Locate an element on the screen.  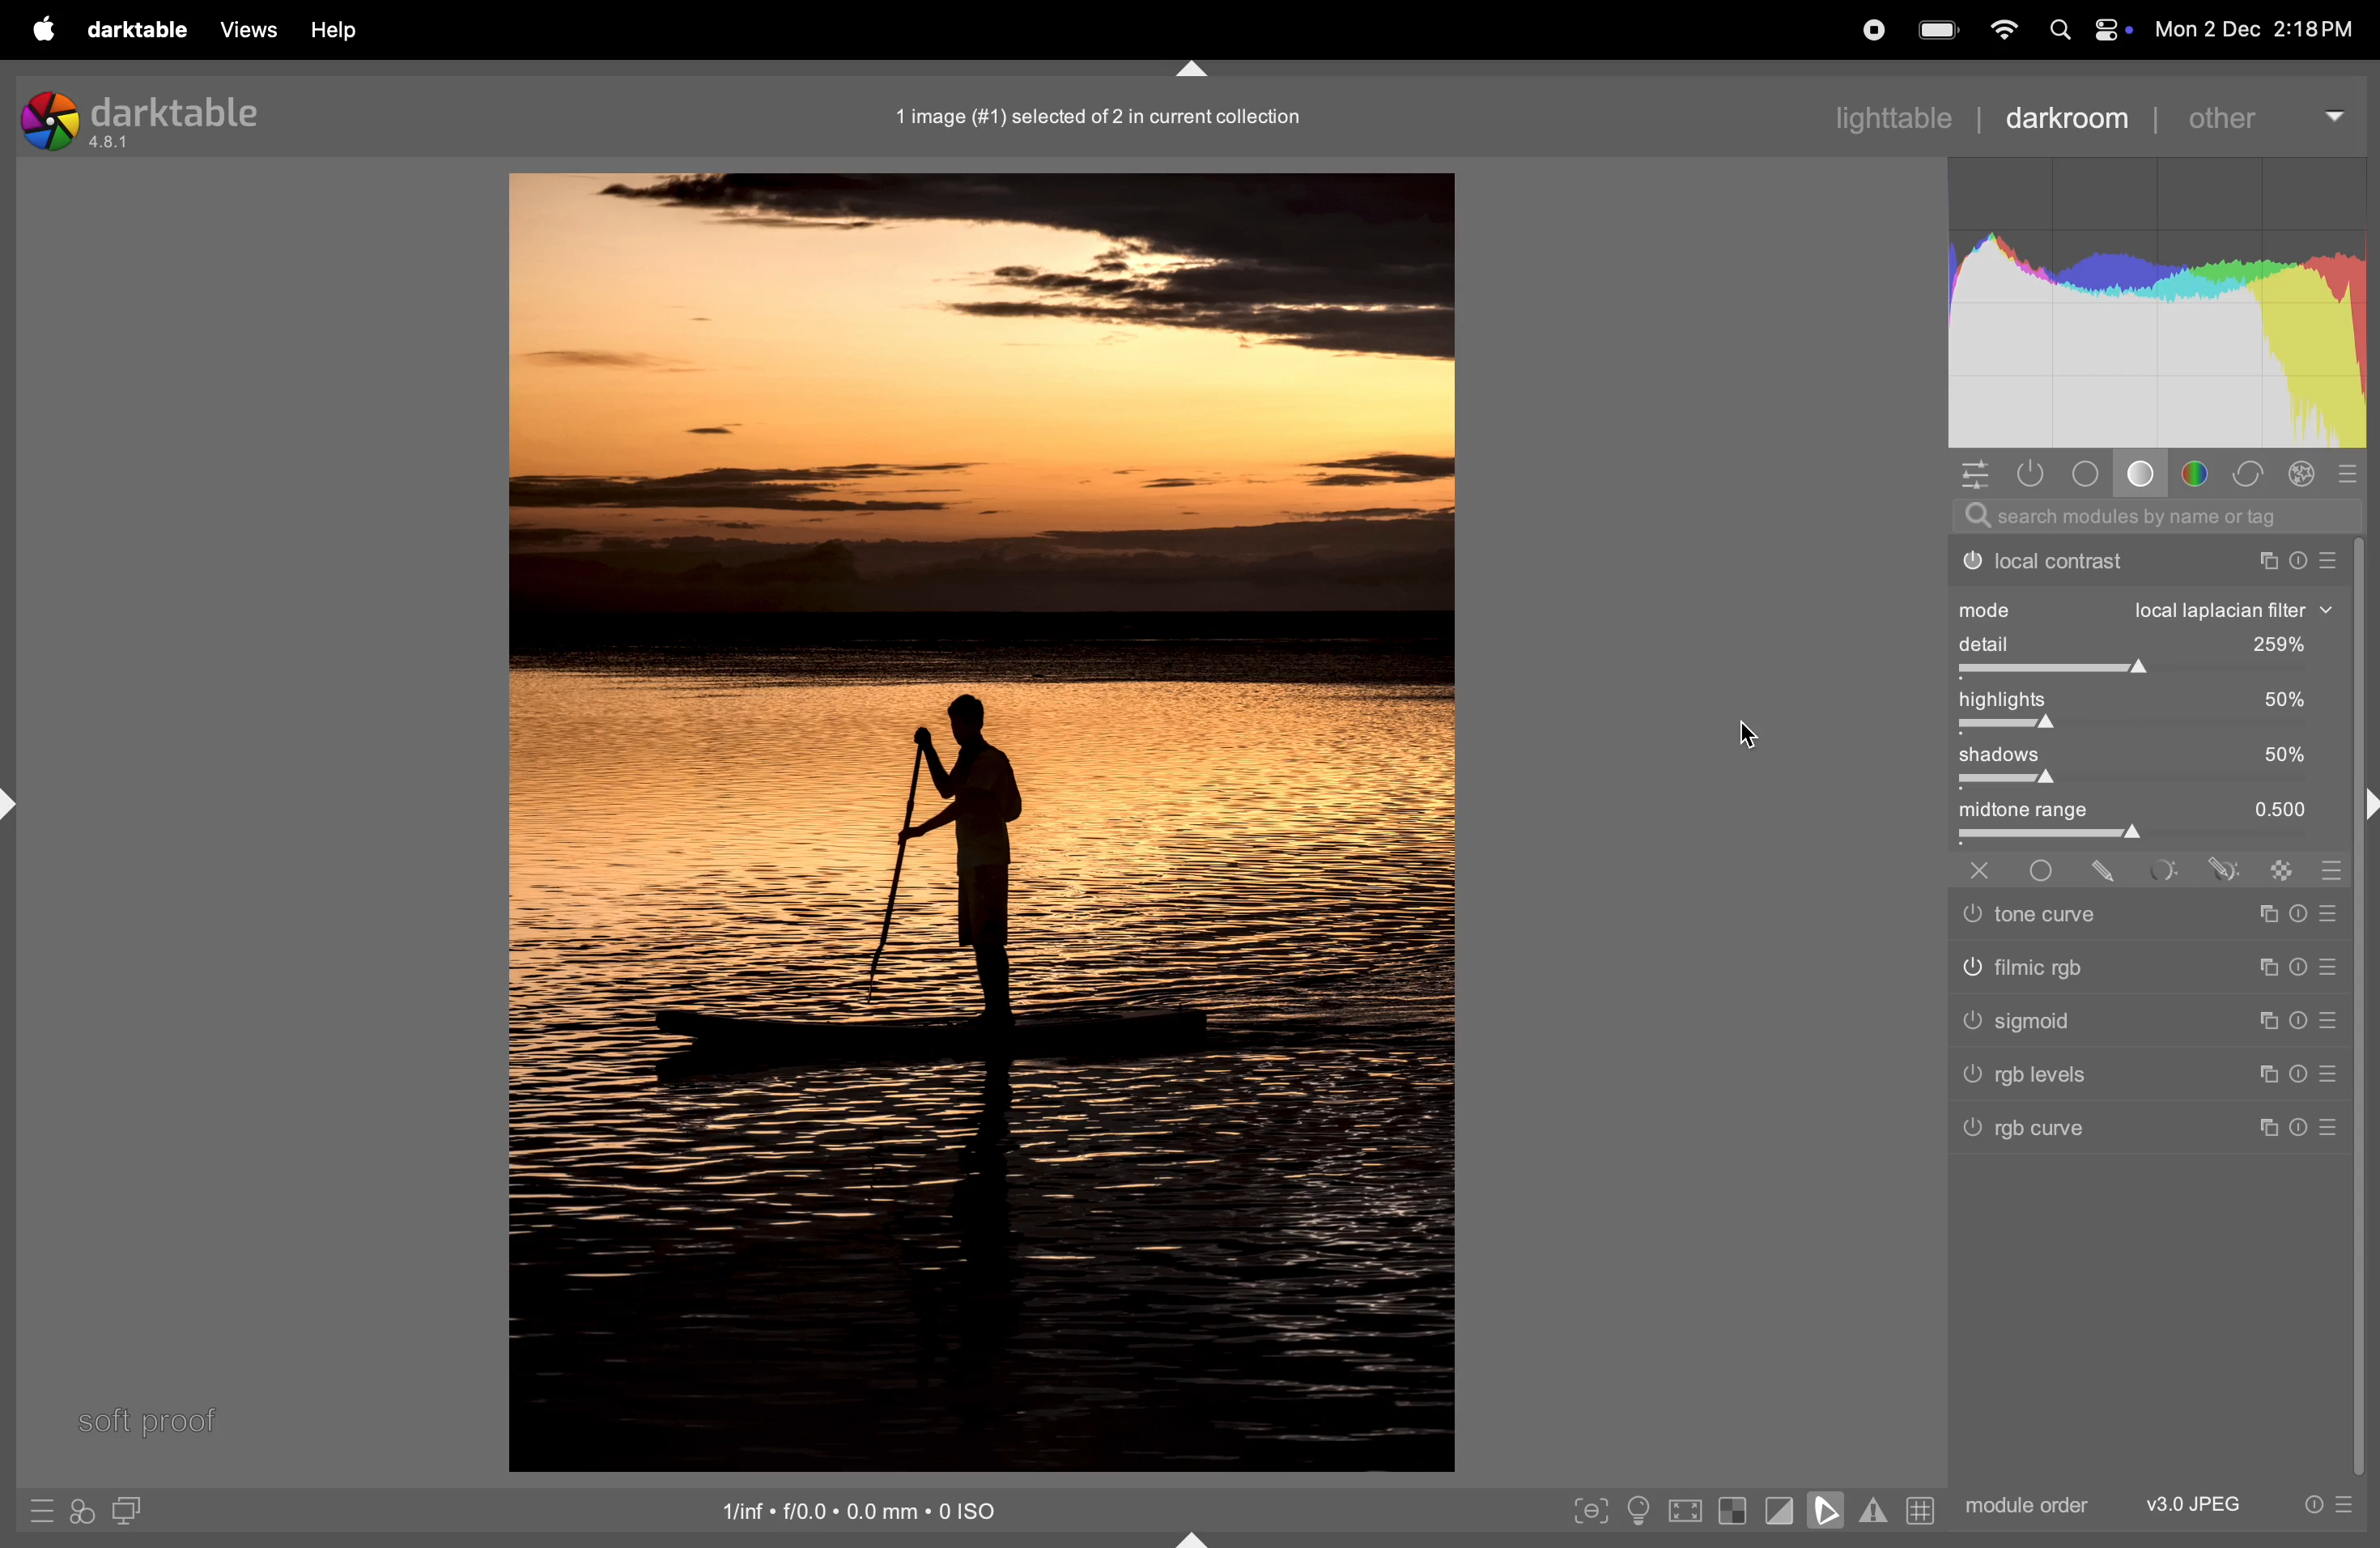
views is located at coordinates (253, 30).